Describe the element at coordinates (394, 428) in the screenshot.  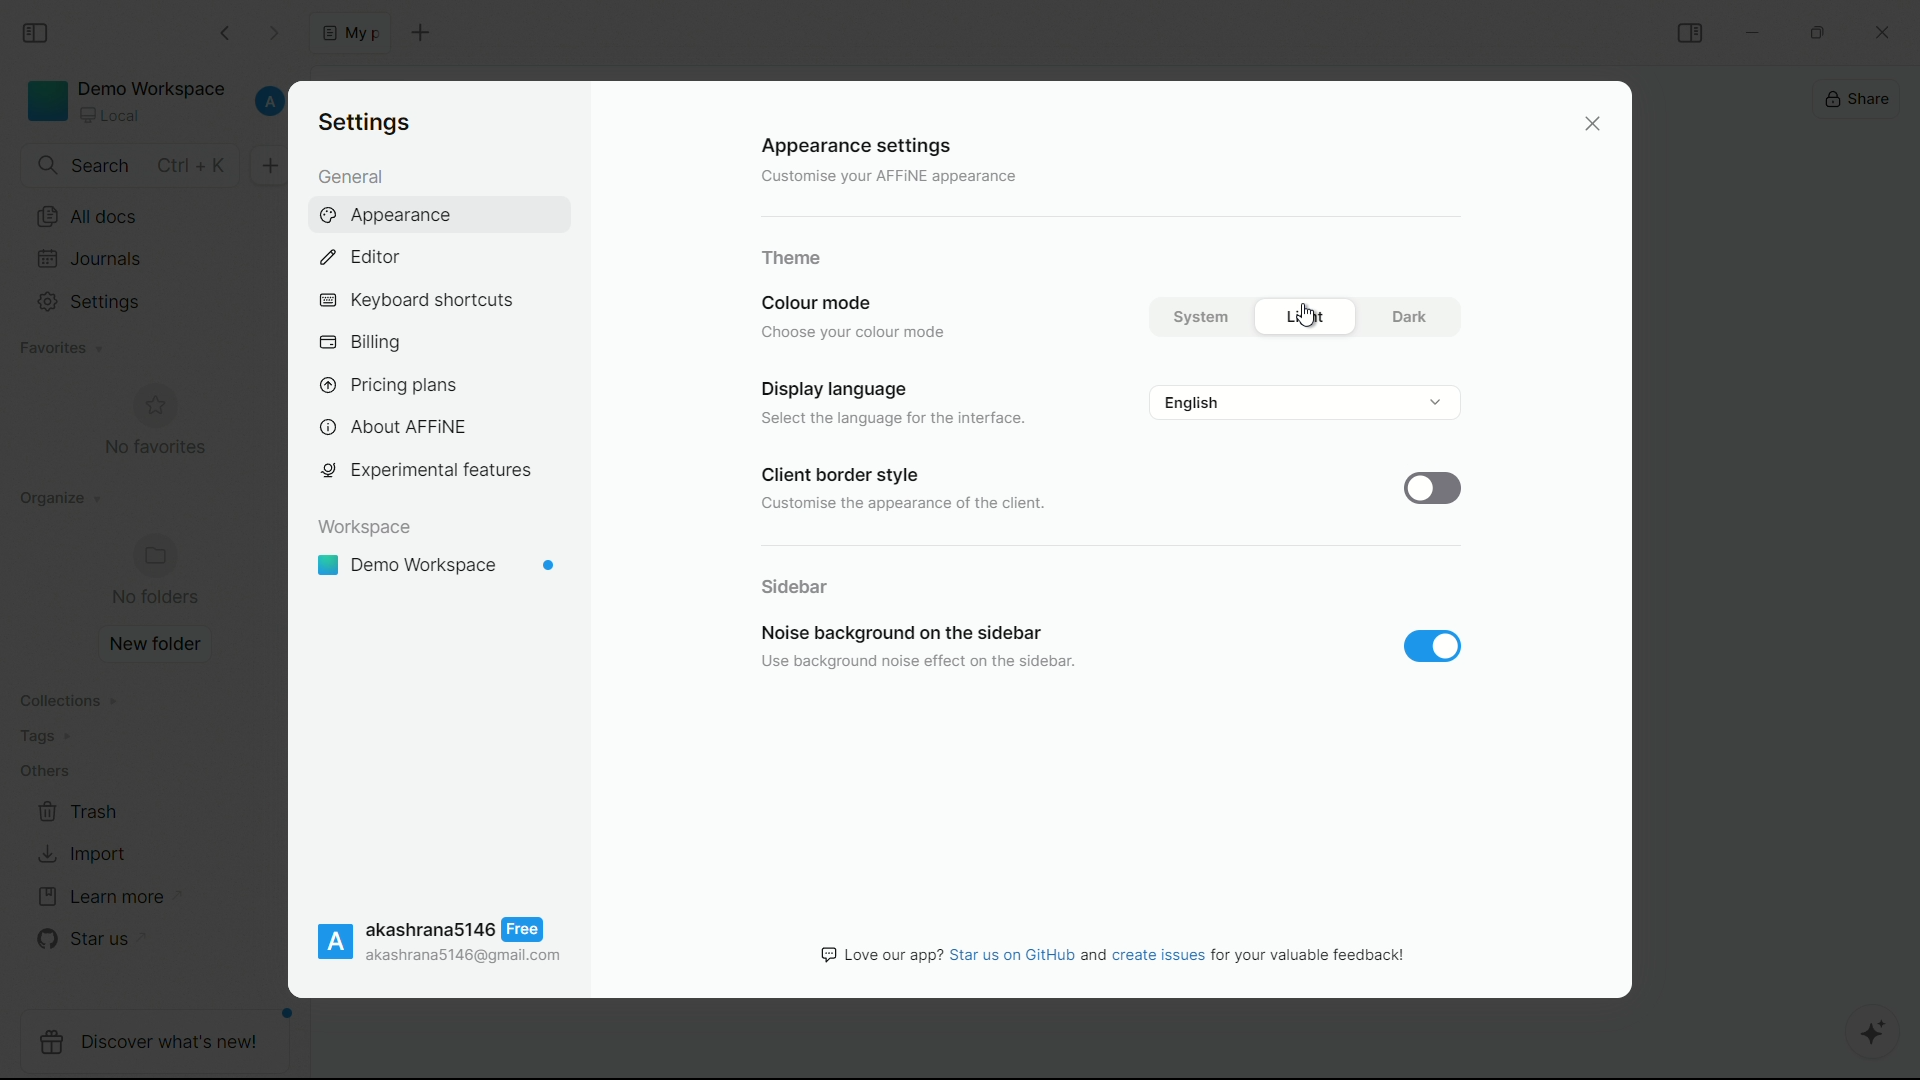
I see `about affine` at that location.